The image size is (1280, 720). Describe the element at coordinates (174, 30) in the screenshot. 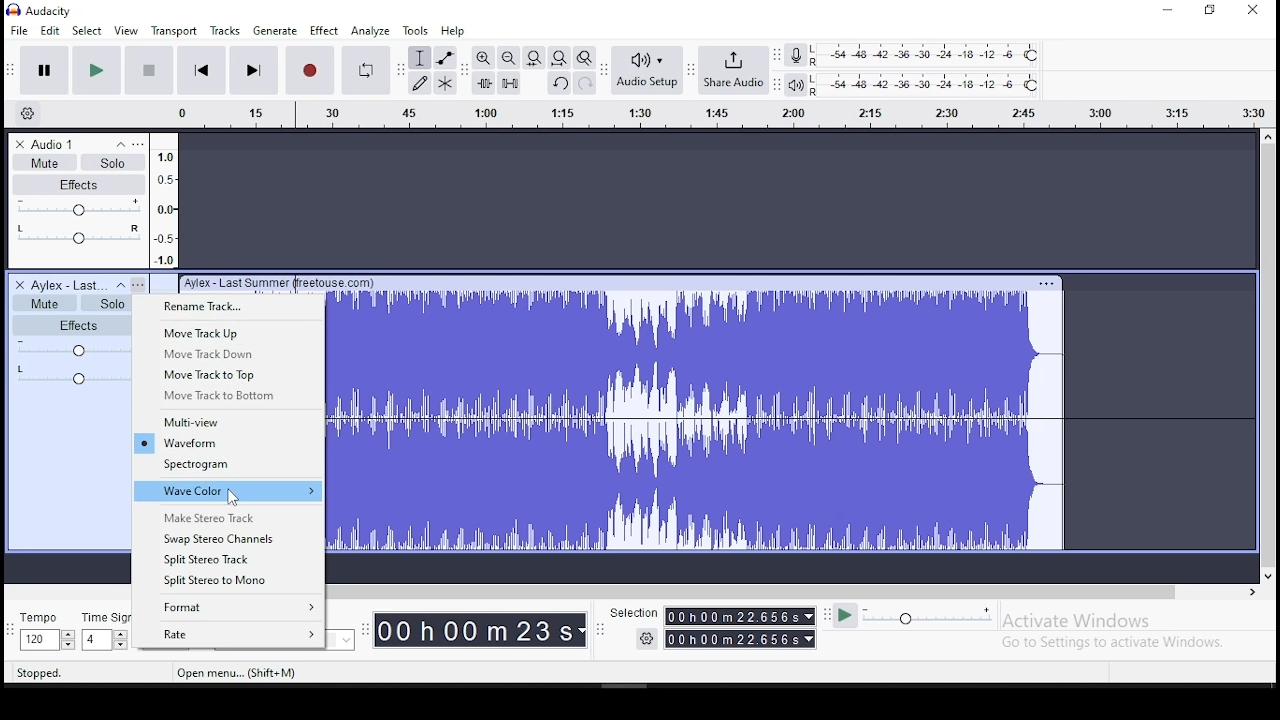

I see `transport` at that location.